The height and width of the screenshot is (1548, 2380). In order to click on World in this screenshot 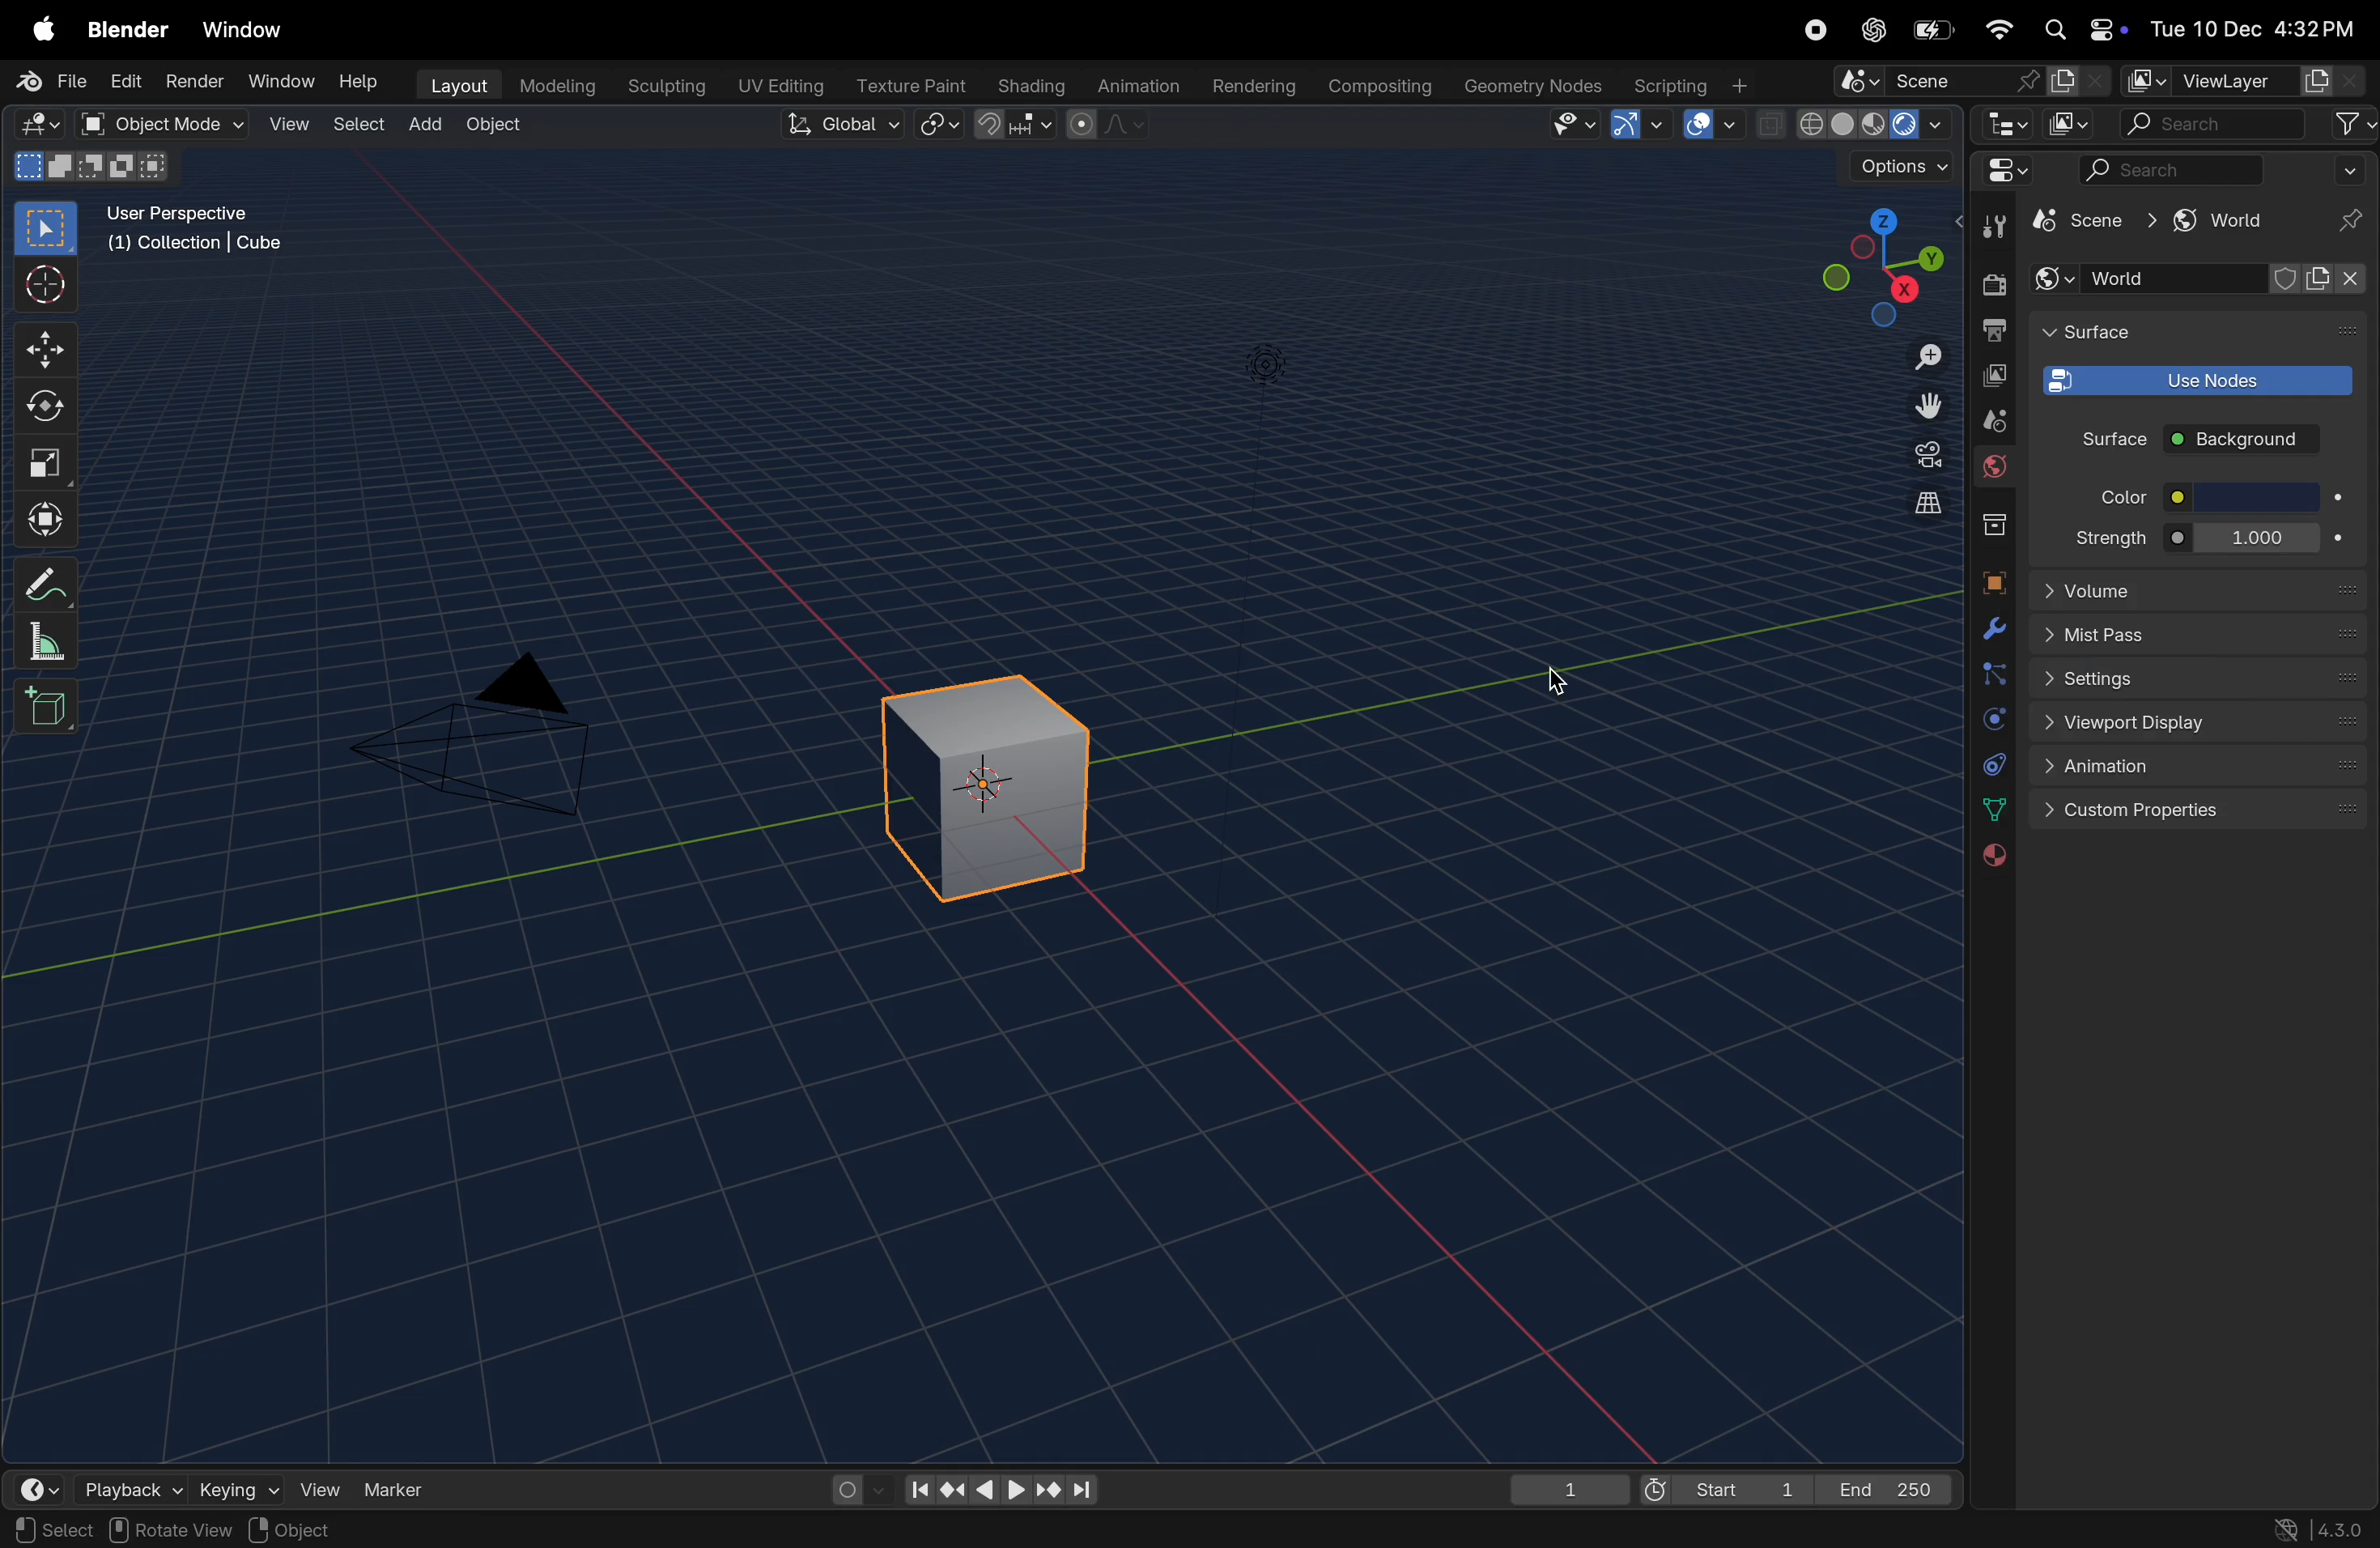, I will do `click(2206, 280)`.